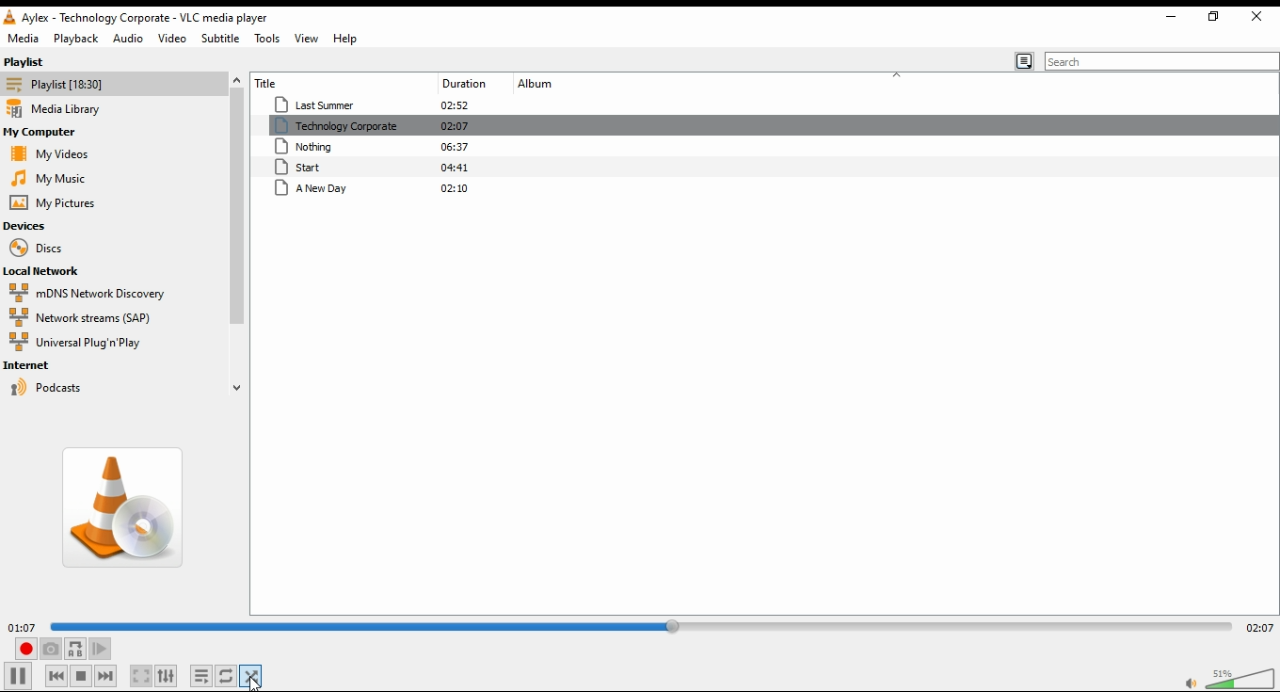 This screenshot has width=1280, height=692. Describe the element at coordinates (251, 676) in the screenshot. I see `mouse on random` at that location.